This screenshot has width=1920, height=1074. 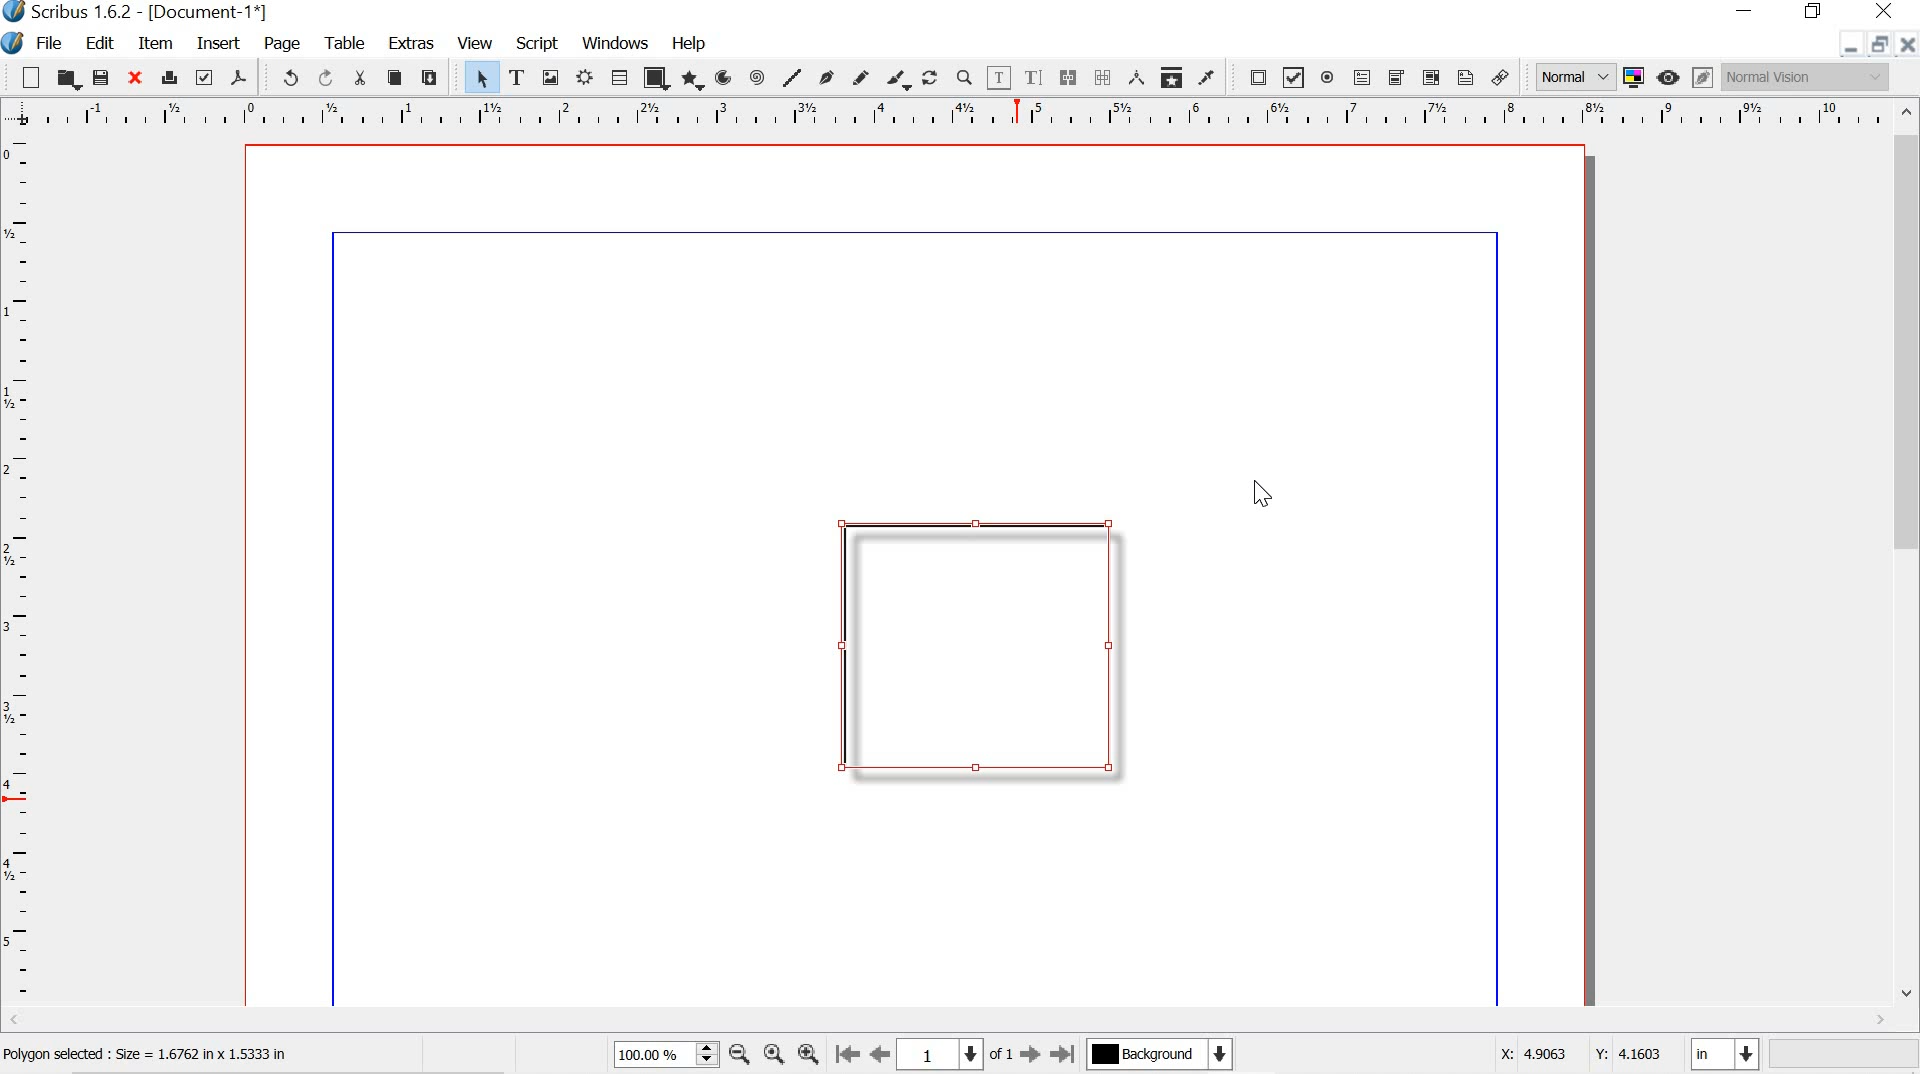 I want to click on EDIT IN PREVIEW MODE, so click(x=1702, y=77).